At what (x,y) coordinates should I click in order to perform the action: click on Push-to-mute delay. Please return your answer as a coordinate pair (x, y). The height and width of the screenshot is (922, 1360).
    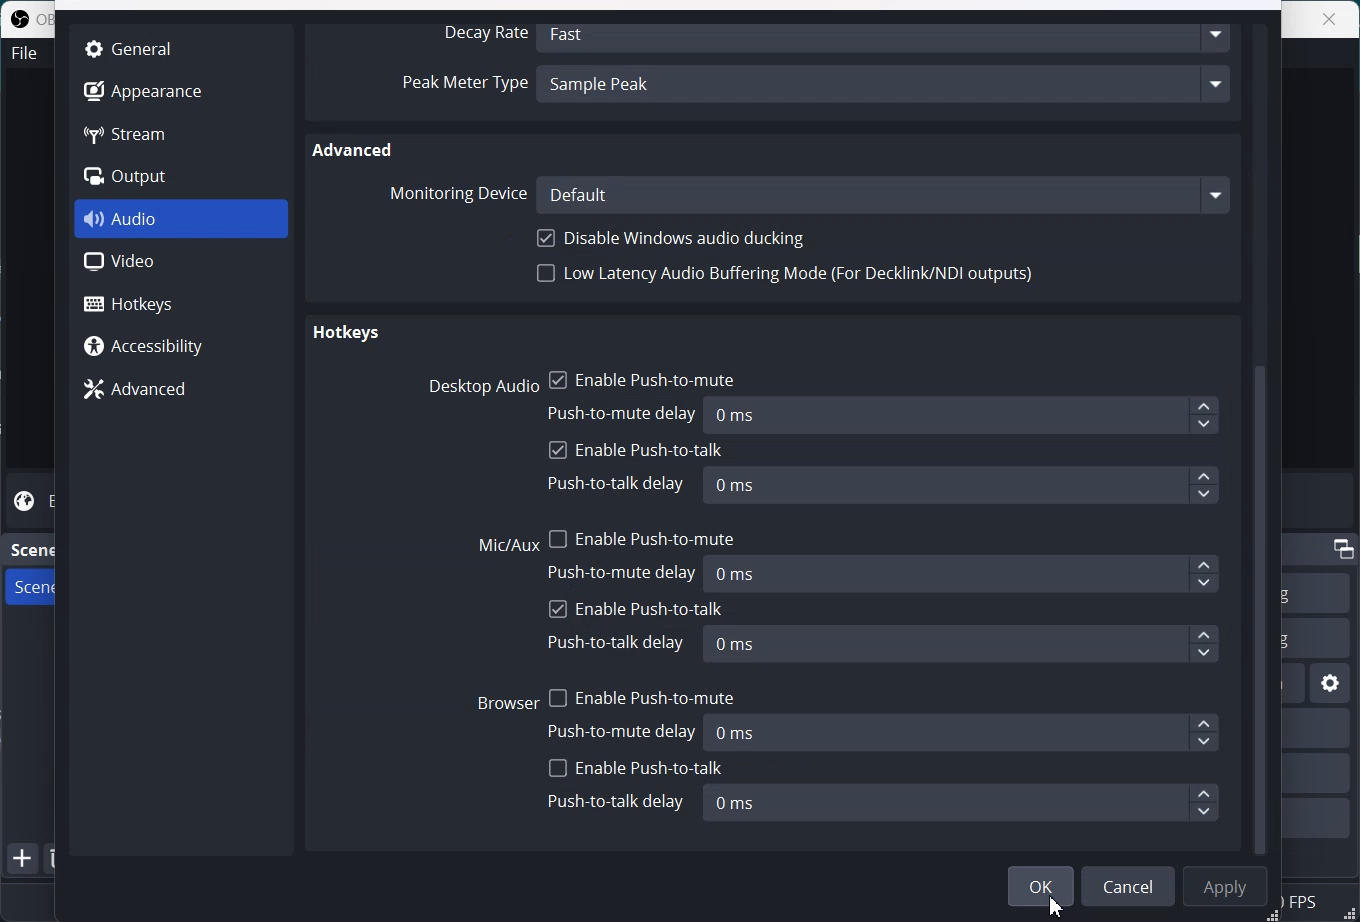
    Looking at the image, I should click on (625, 730).